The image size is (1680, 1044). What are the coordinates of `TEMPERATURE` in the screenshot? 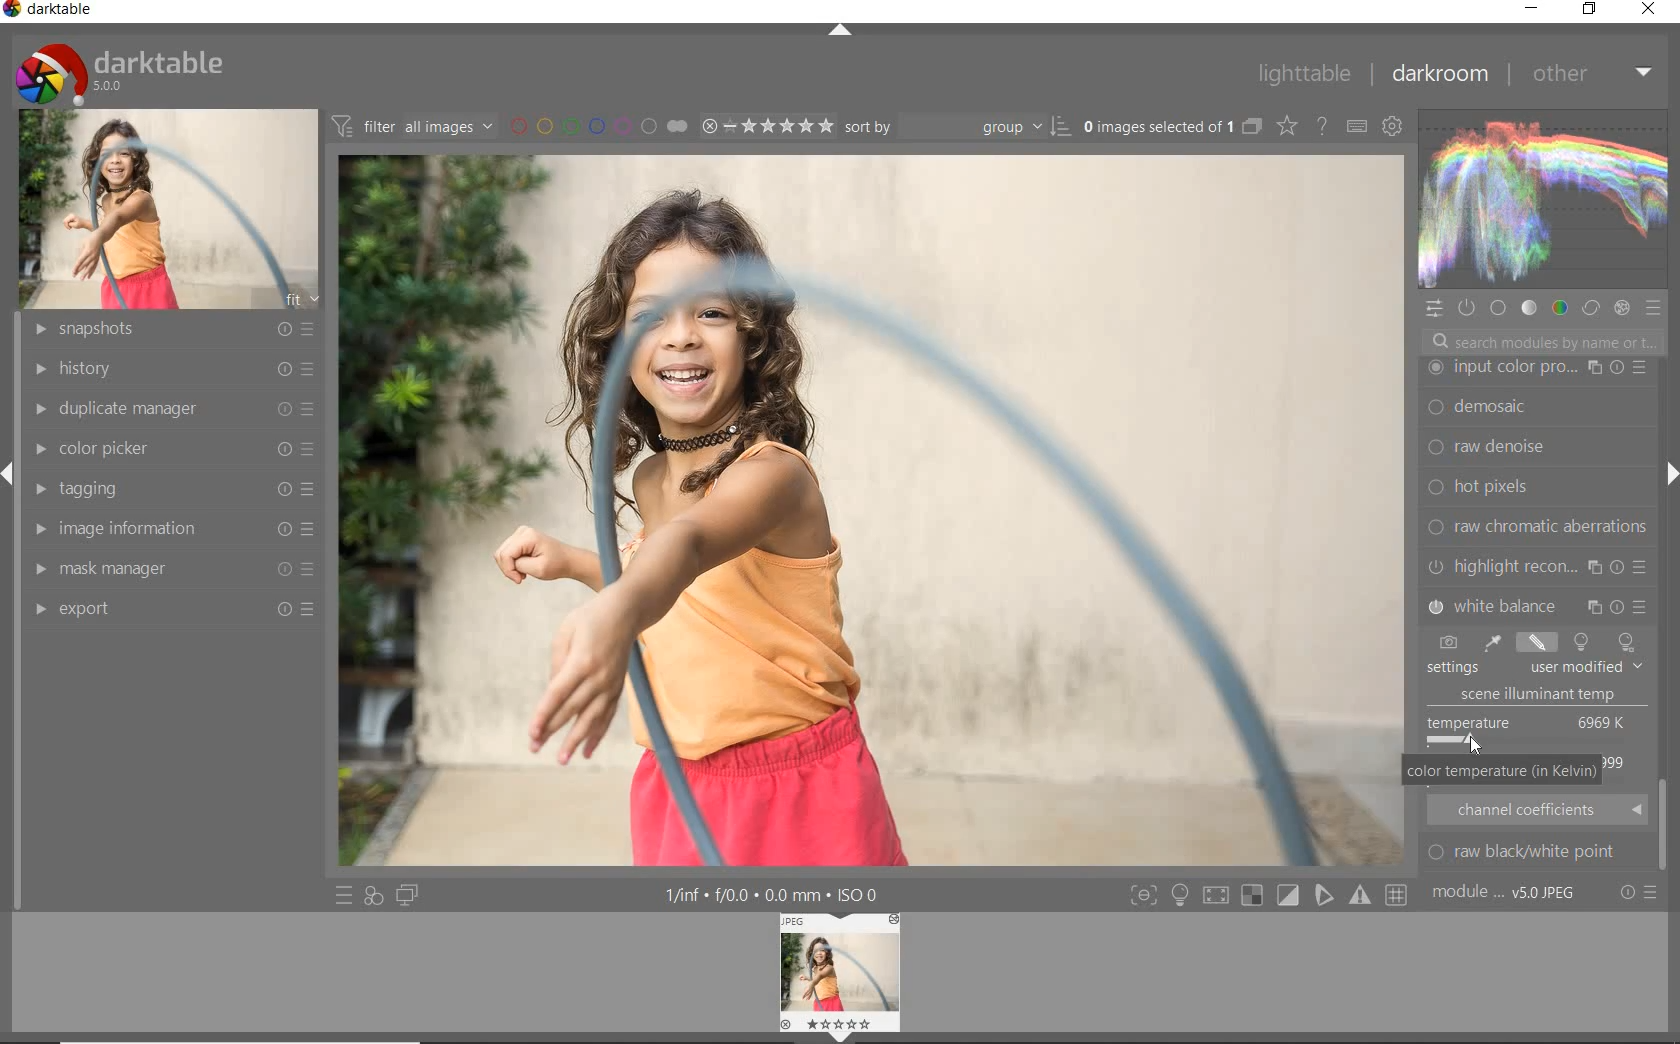 It's located at (1530, 730).